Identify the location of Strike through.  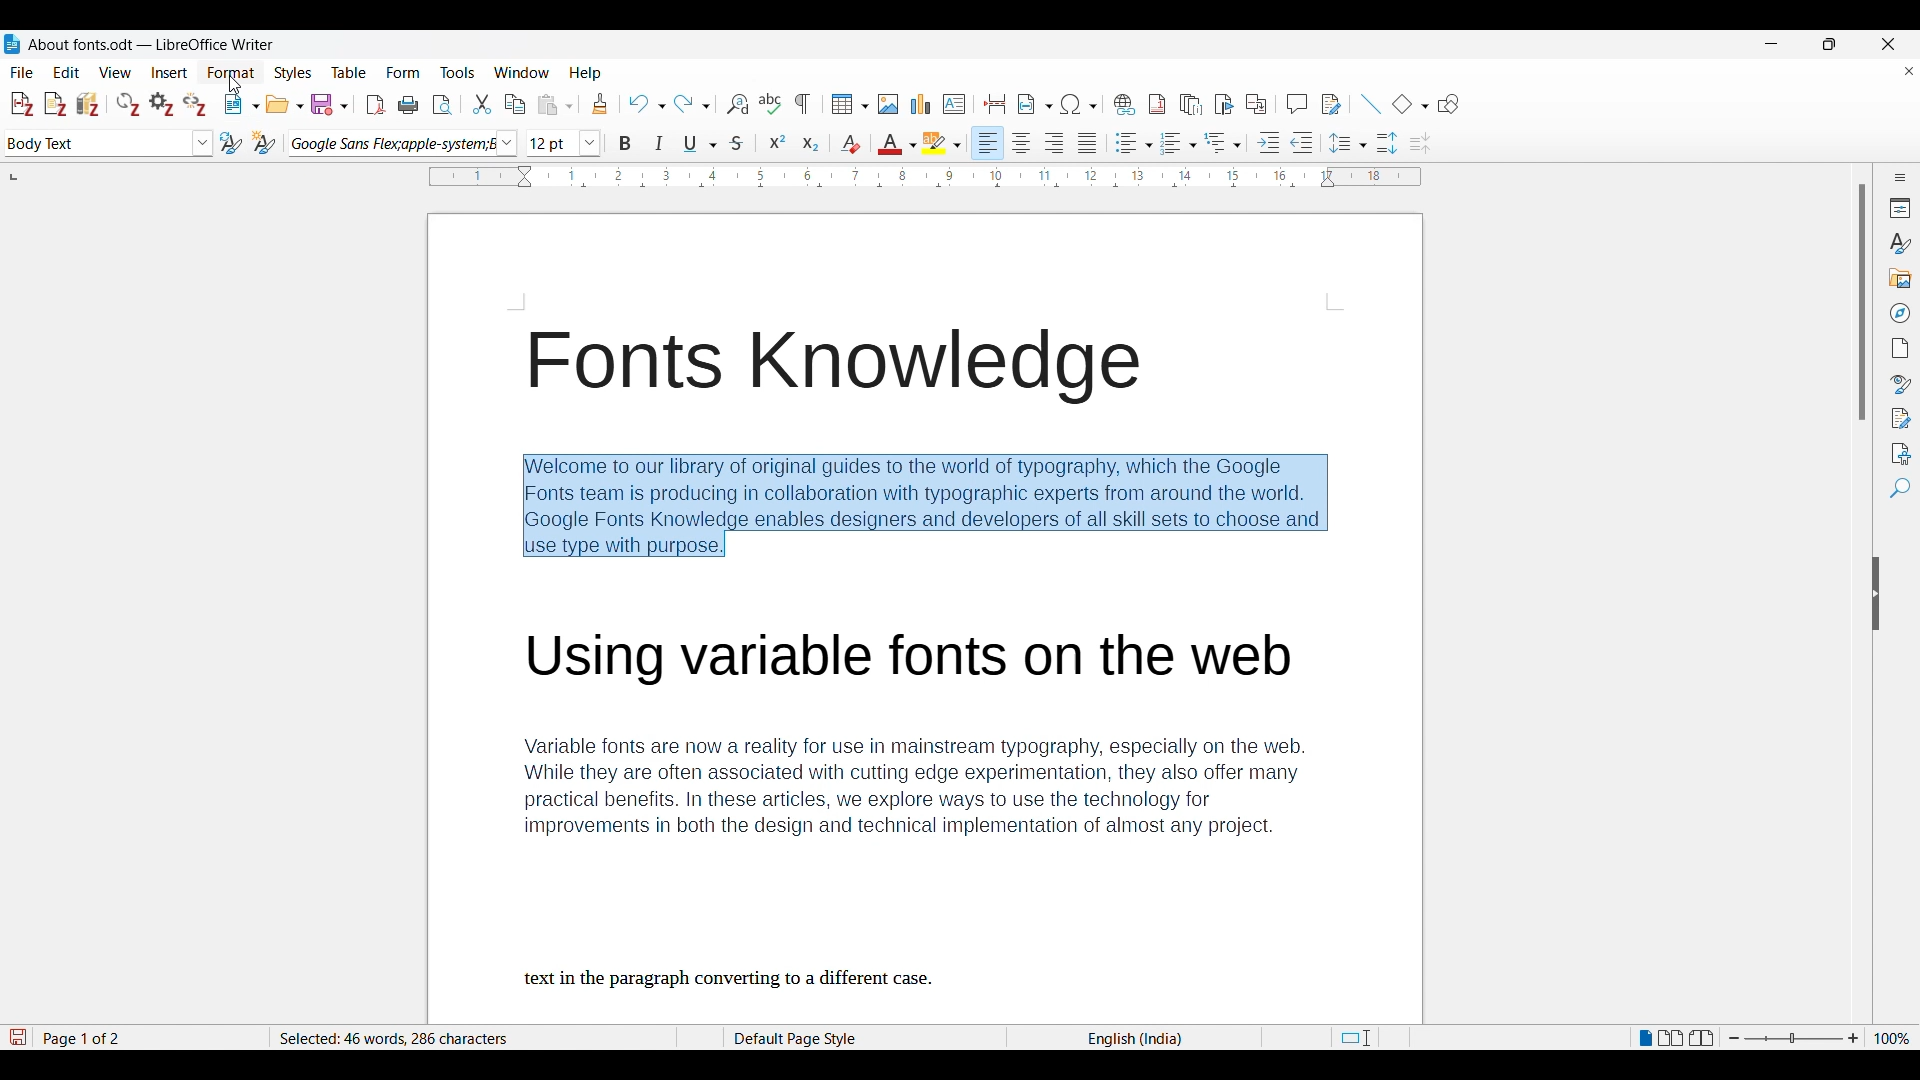
(738, 143).